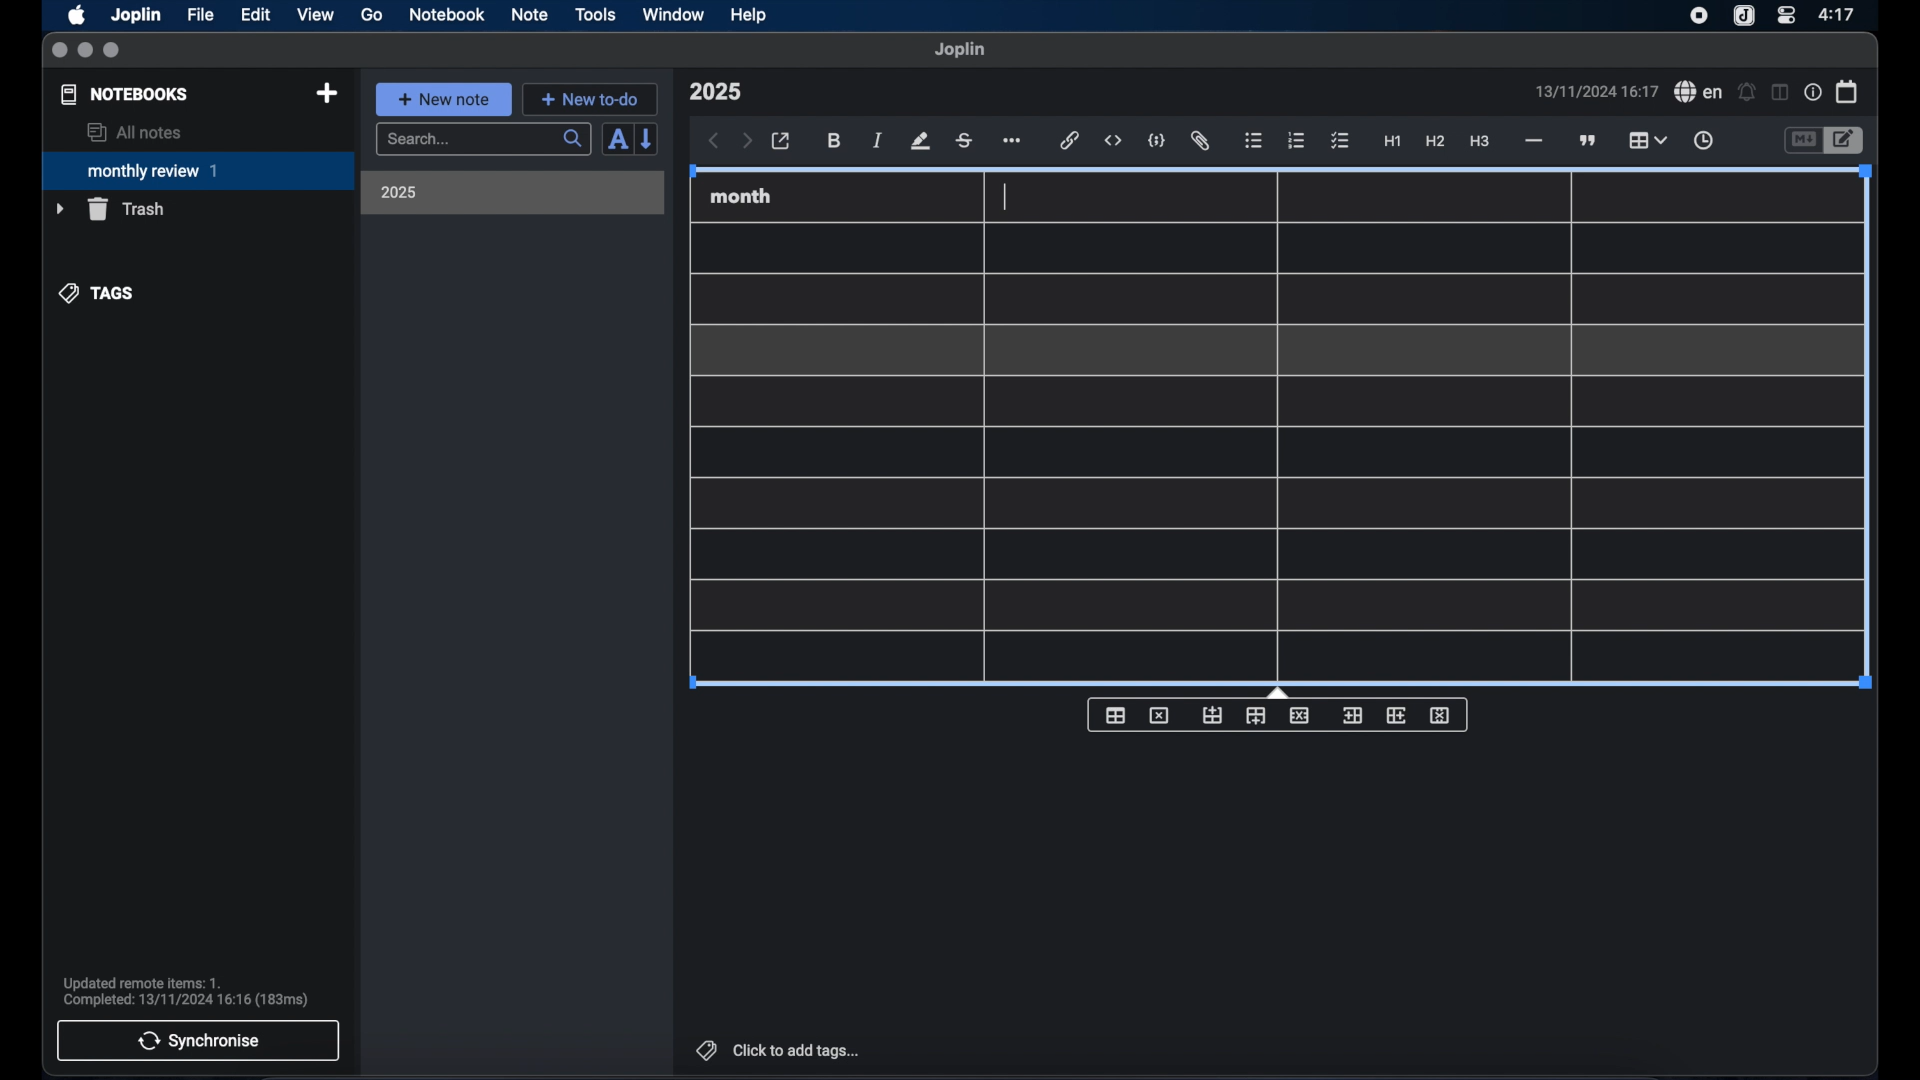 Image resolution: width=1920 pixels, height=1080 pixels. I want to click on time, so click(1839, 14).